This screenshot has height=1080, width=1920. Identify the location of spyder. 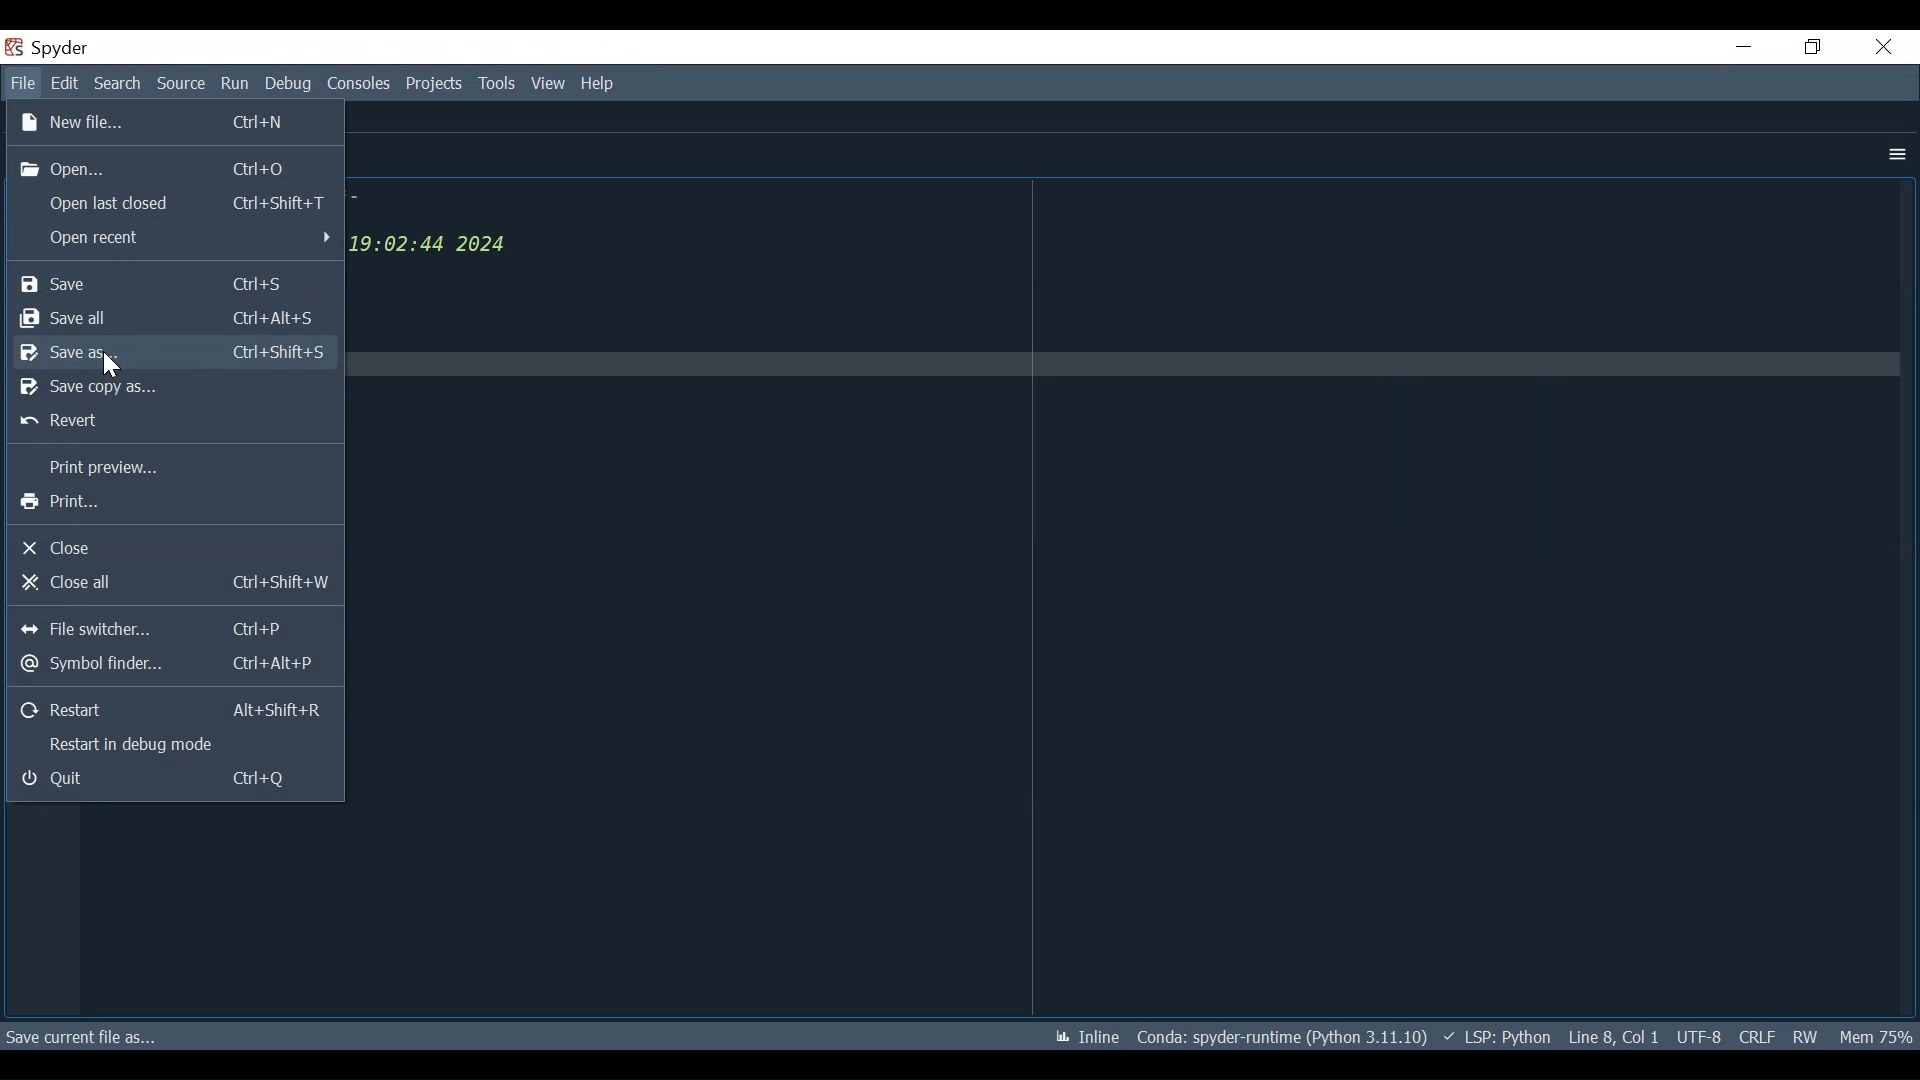
(76, 50).